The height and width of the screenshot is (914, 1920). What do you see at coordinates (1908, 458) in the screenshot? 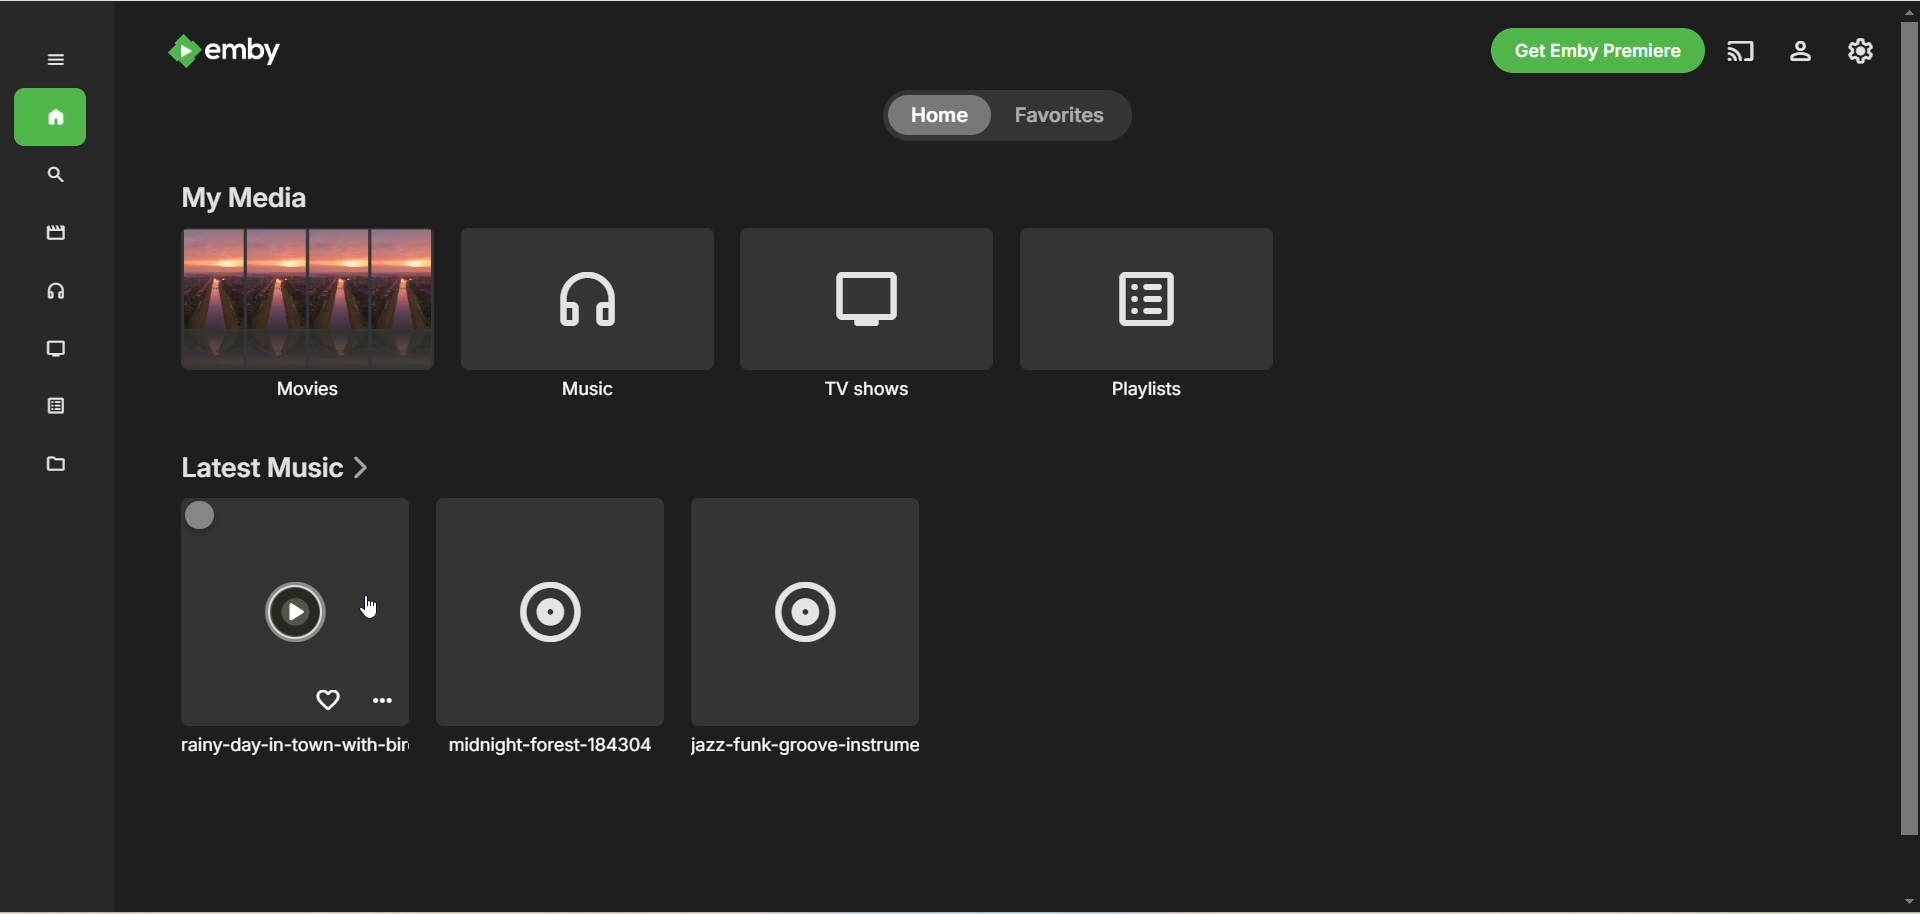
I see `vertical scroll bar` at bounding box center [1908, 458].